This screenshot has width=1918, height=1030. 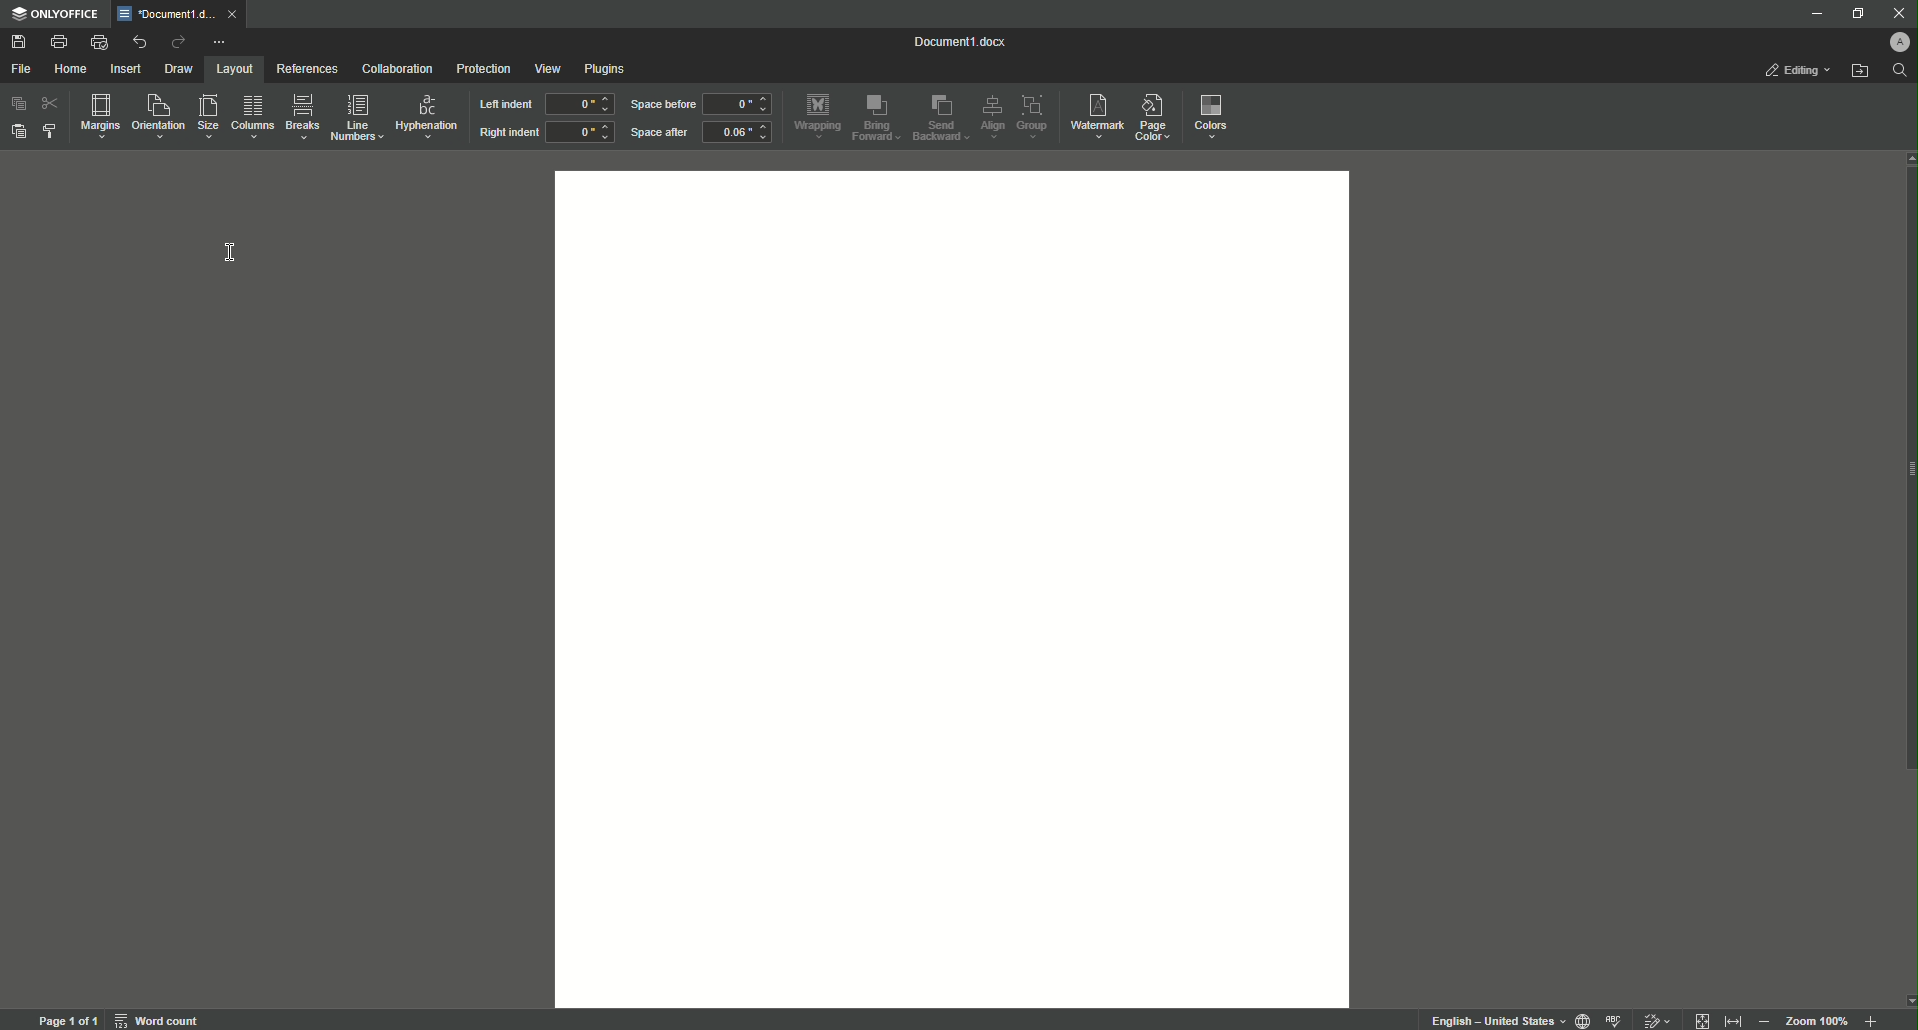 What do you see at coordinates (1214, 117) in the screenshot?
I see `Colors` at bounding box center [1214, 117].